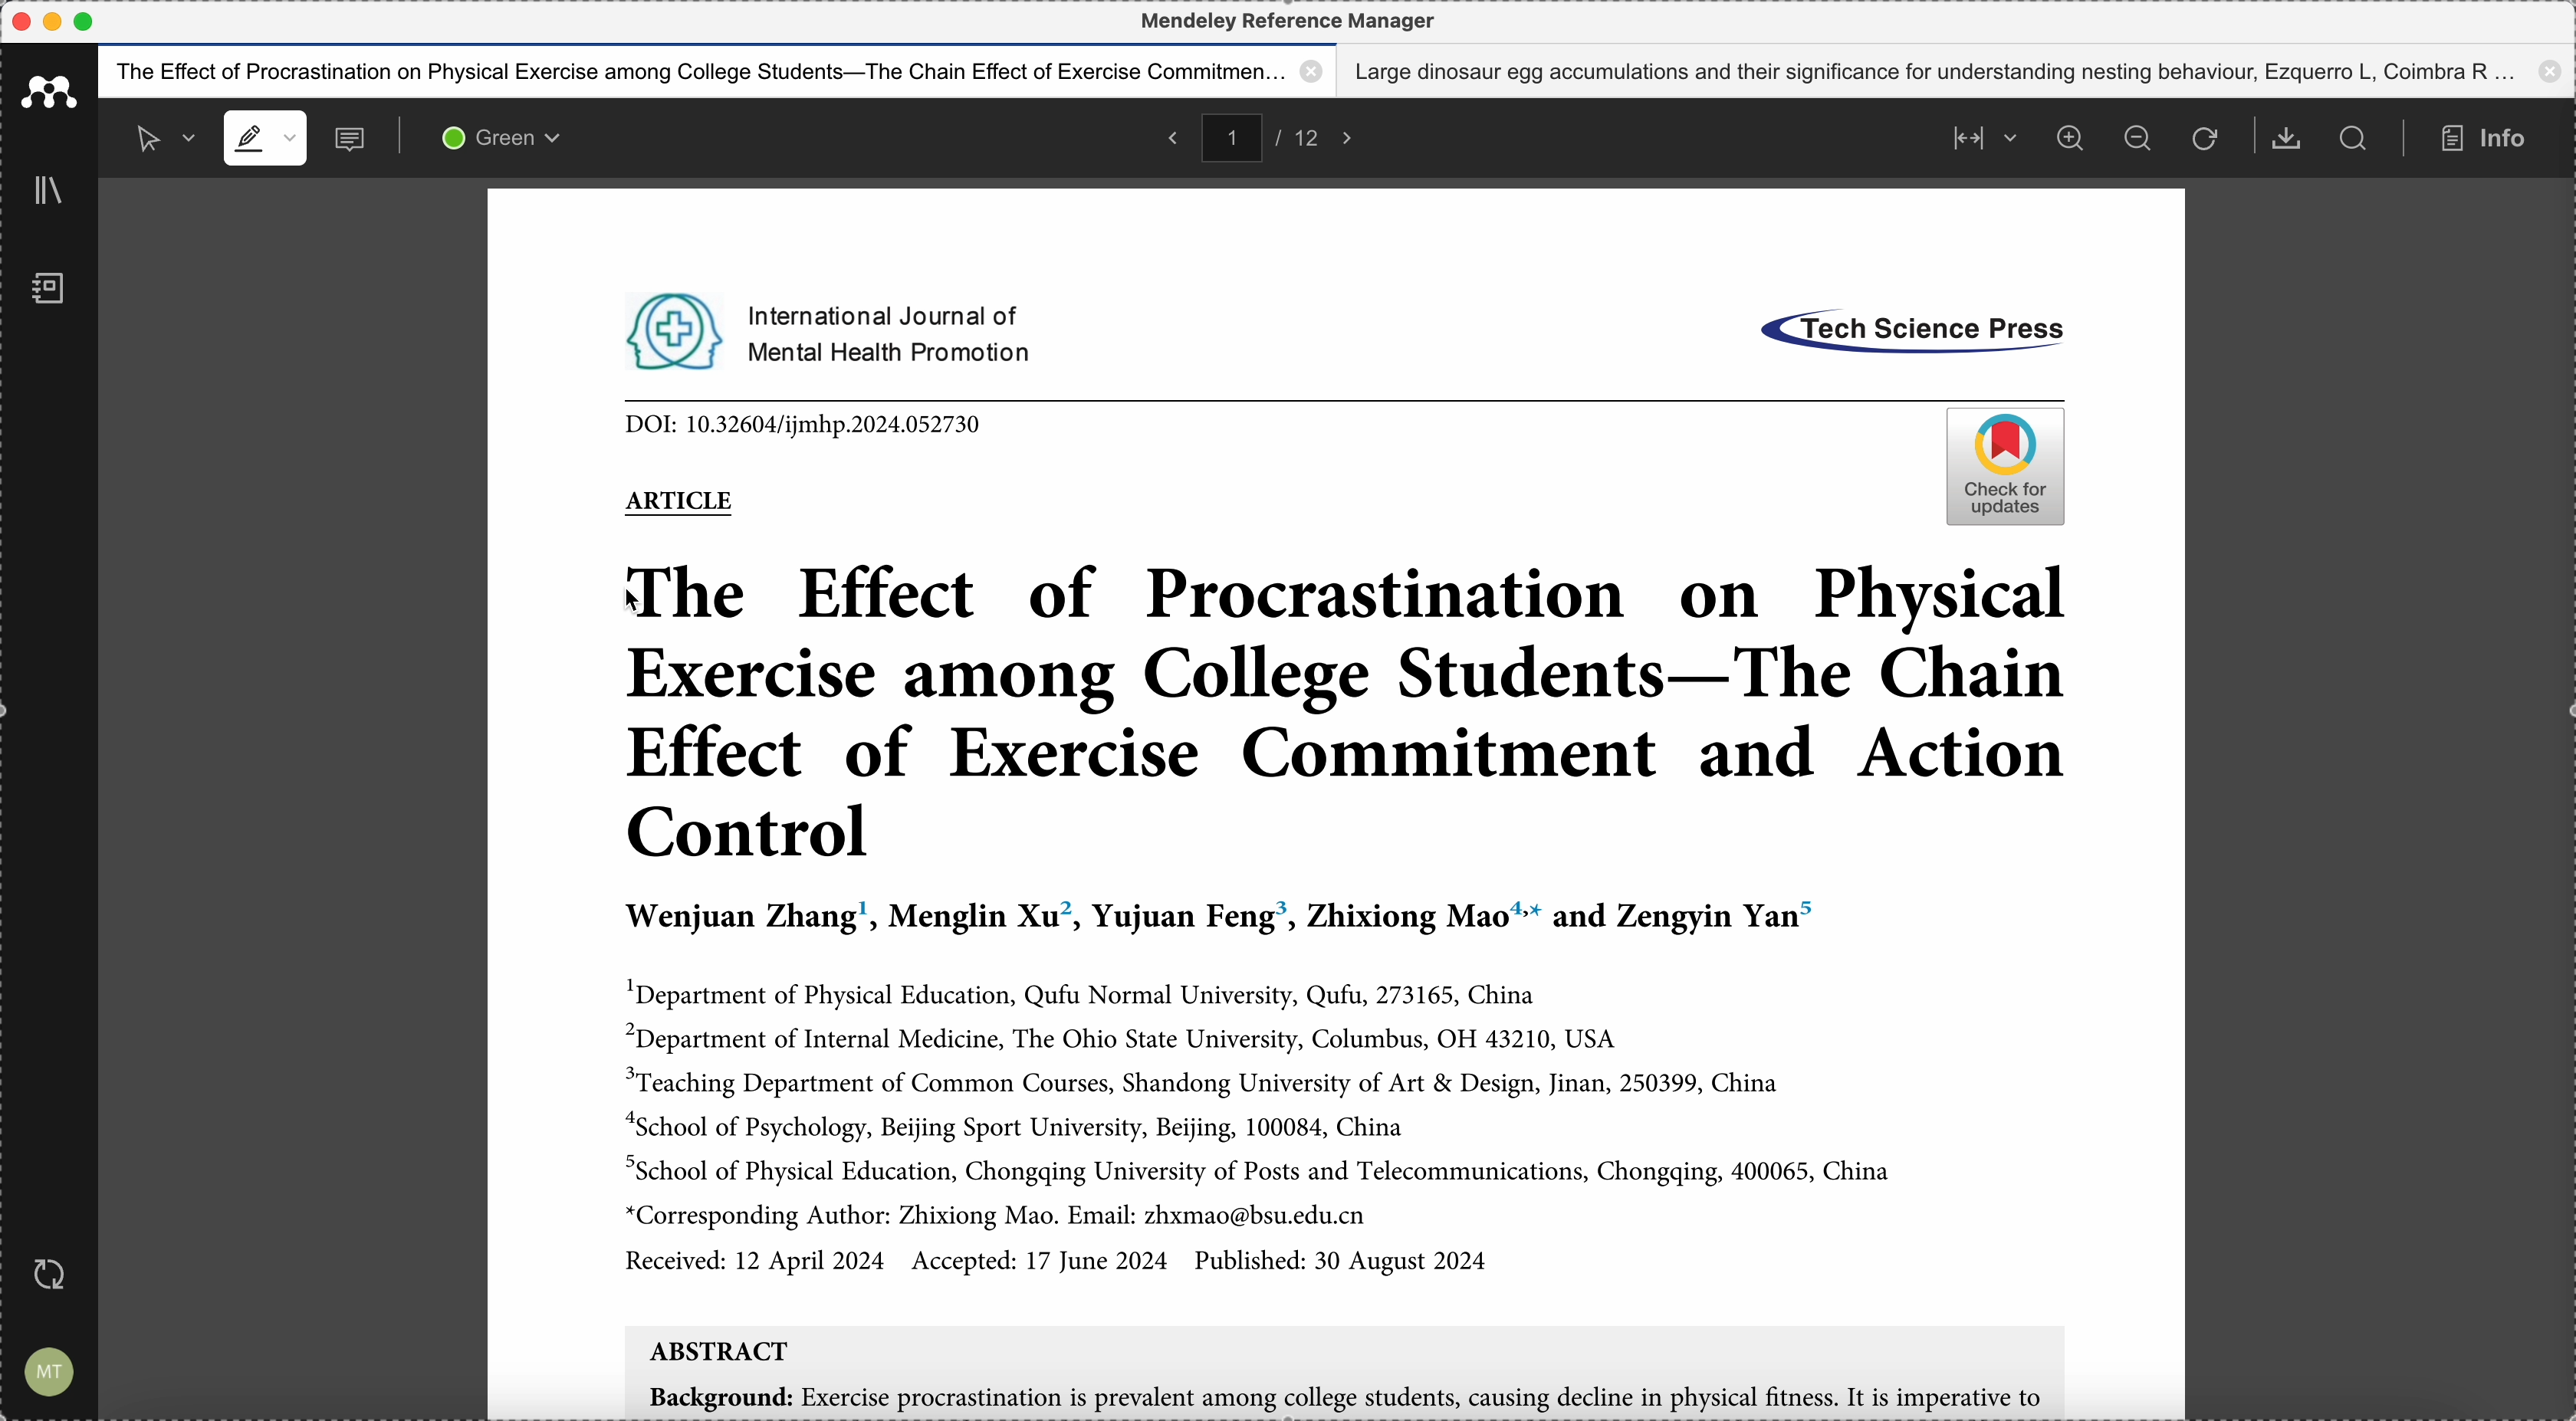 The width and height of the screenshot is (2576, 1421). What do you see at coordinates (57, 21) in the screenshot?
I see `minimize` at bounding box center [57, 21].